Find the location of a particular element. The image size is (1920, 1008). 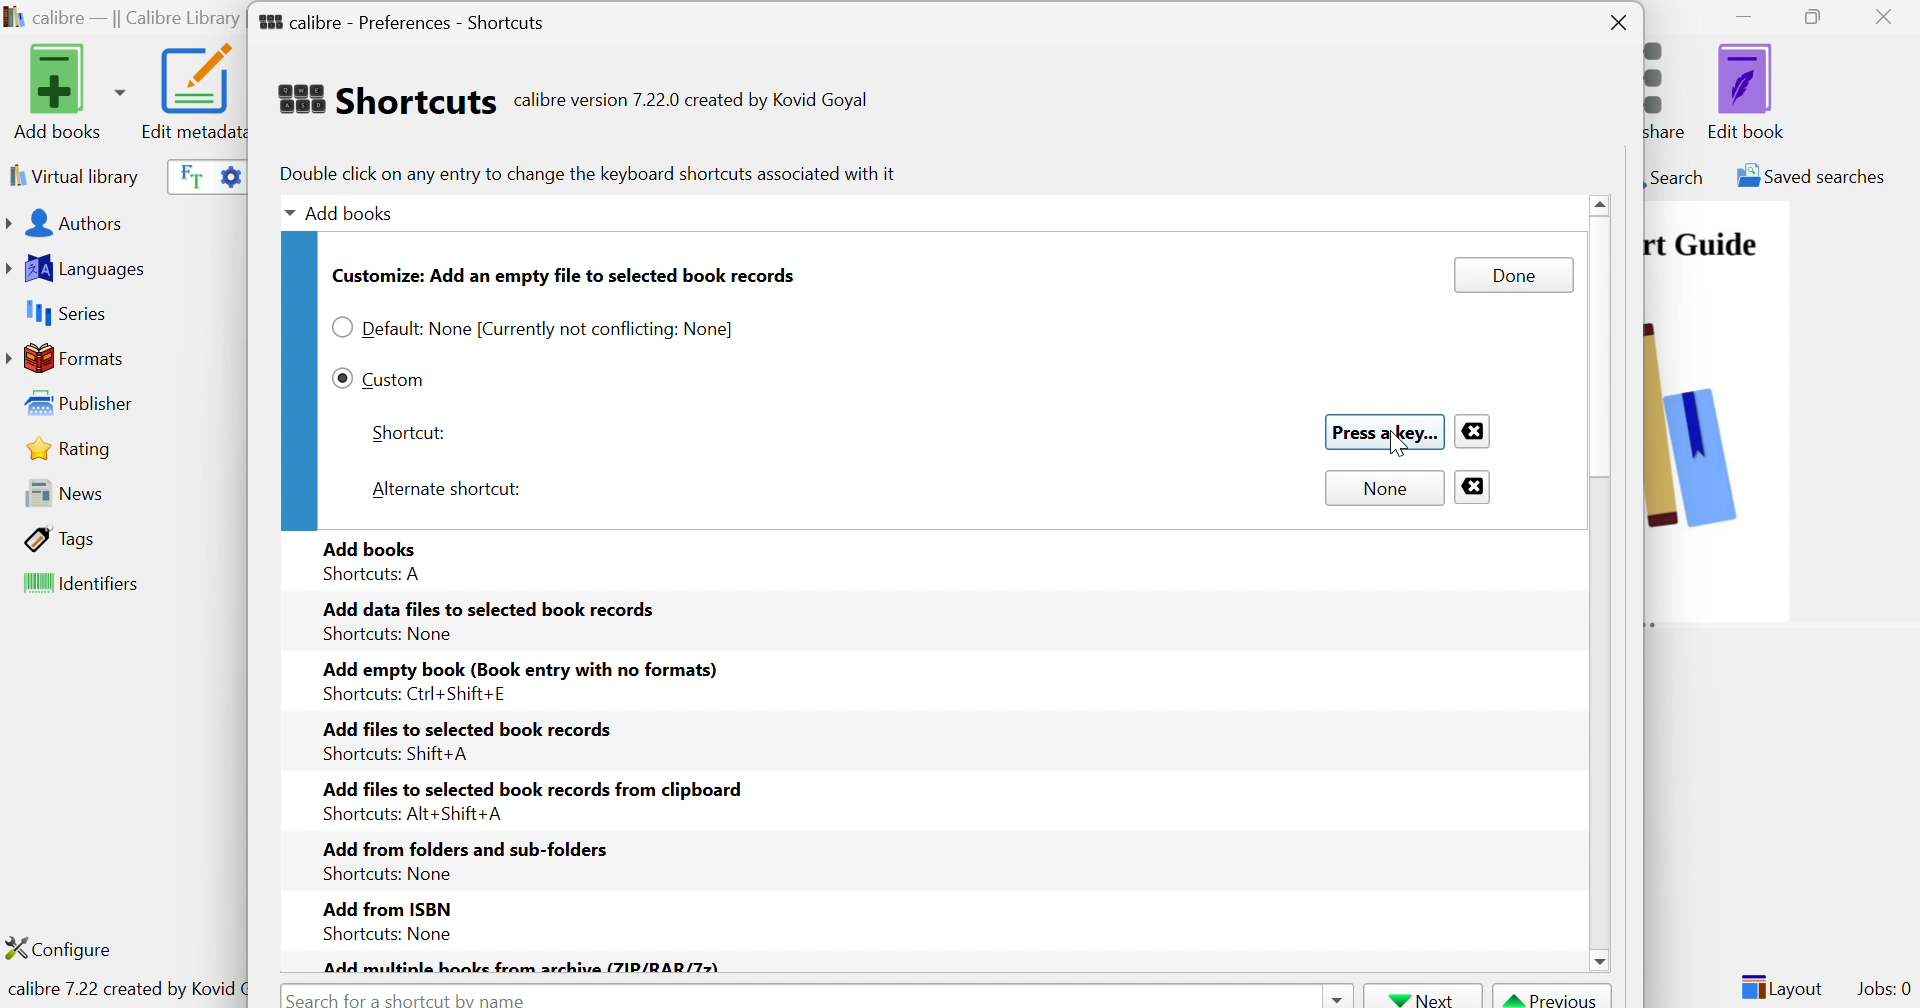

Layout:0 is located at coordinates (1781, 986).